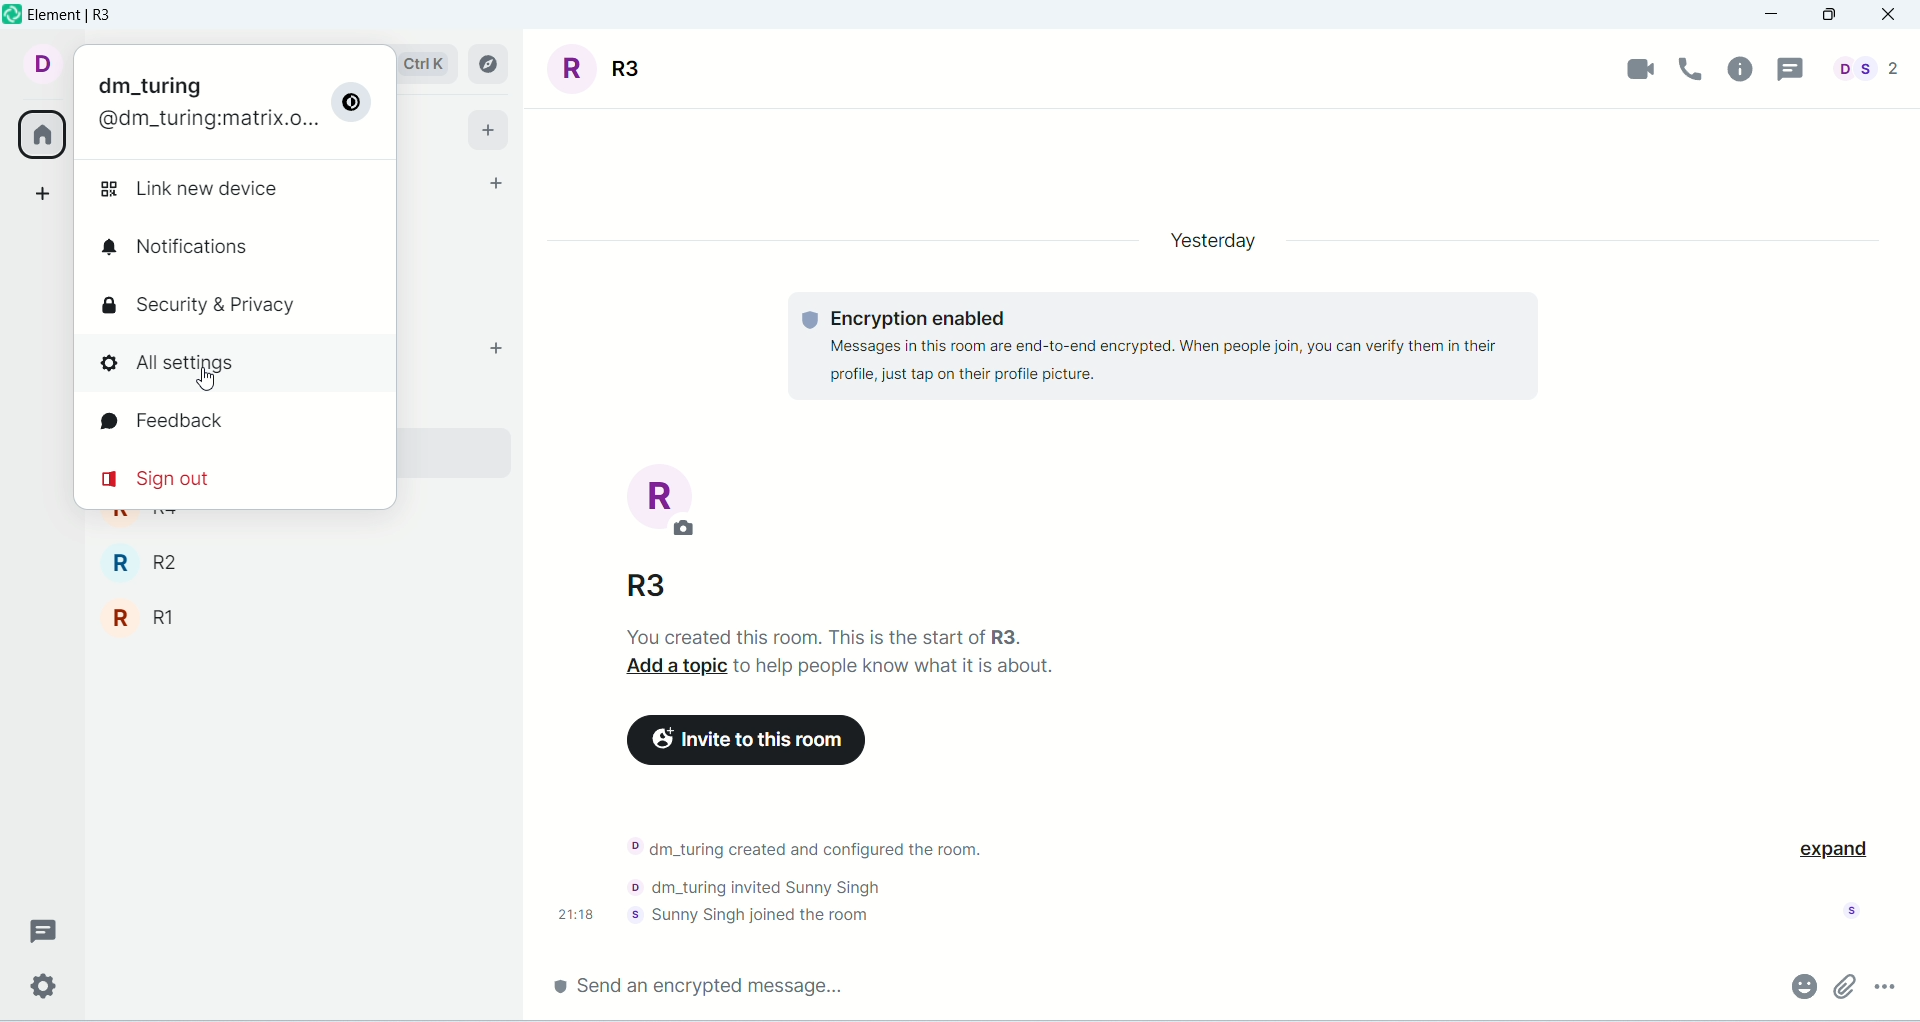 This screenshot has width=1920, height=1022. I want to click on R1, so click(269, 620).